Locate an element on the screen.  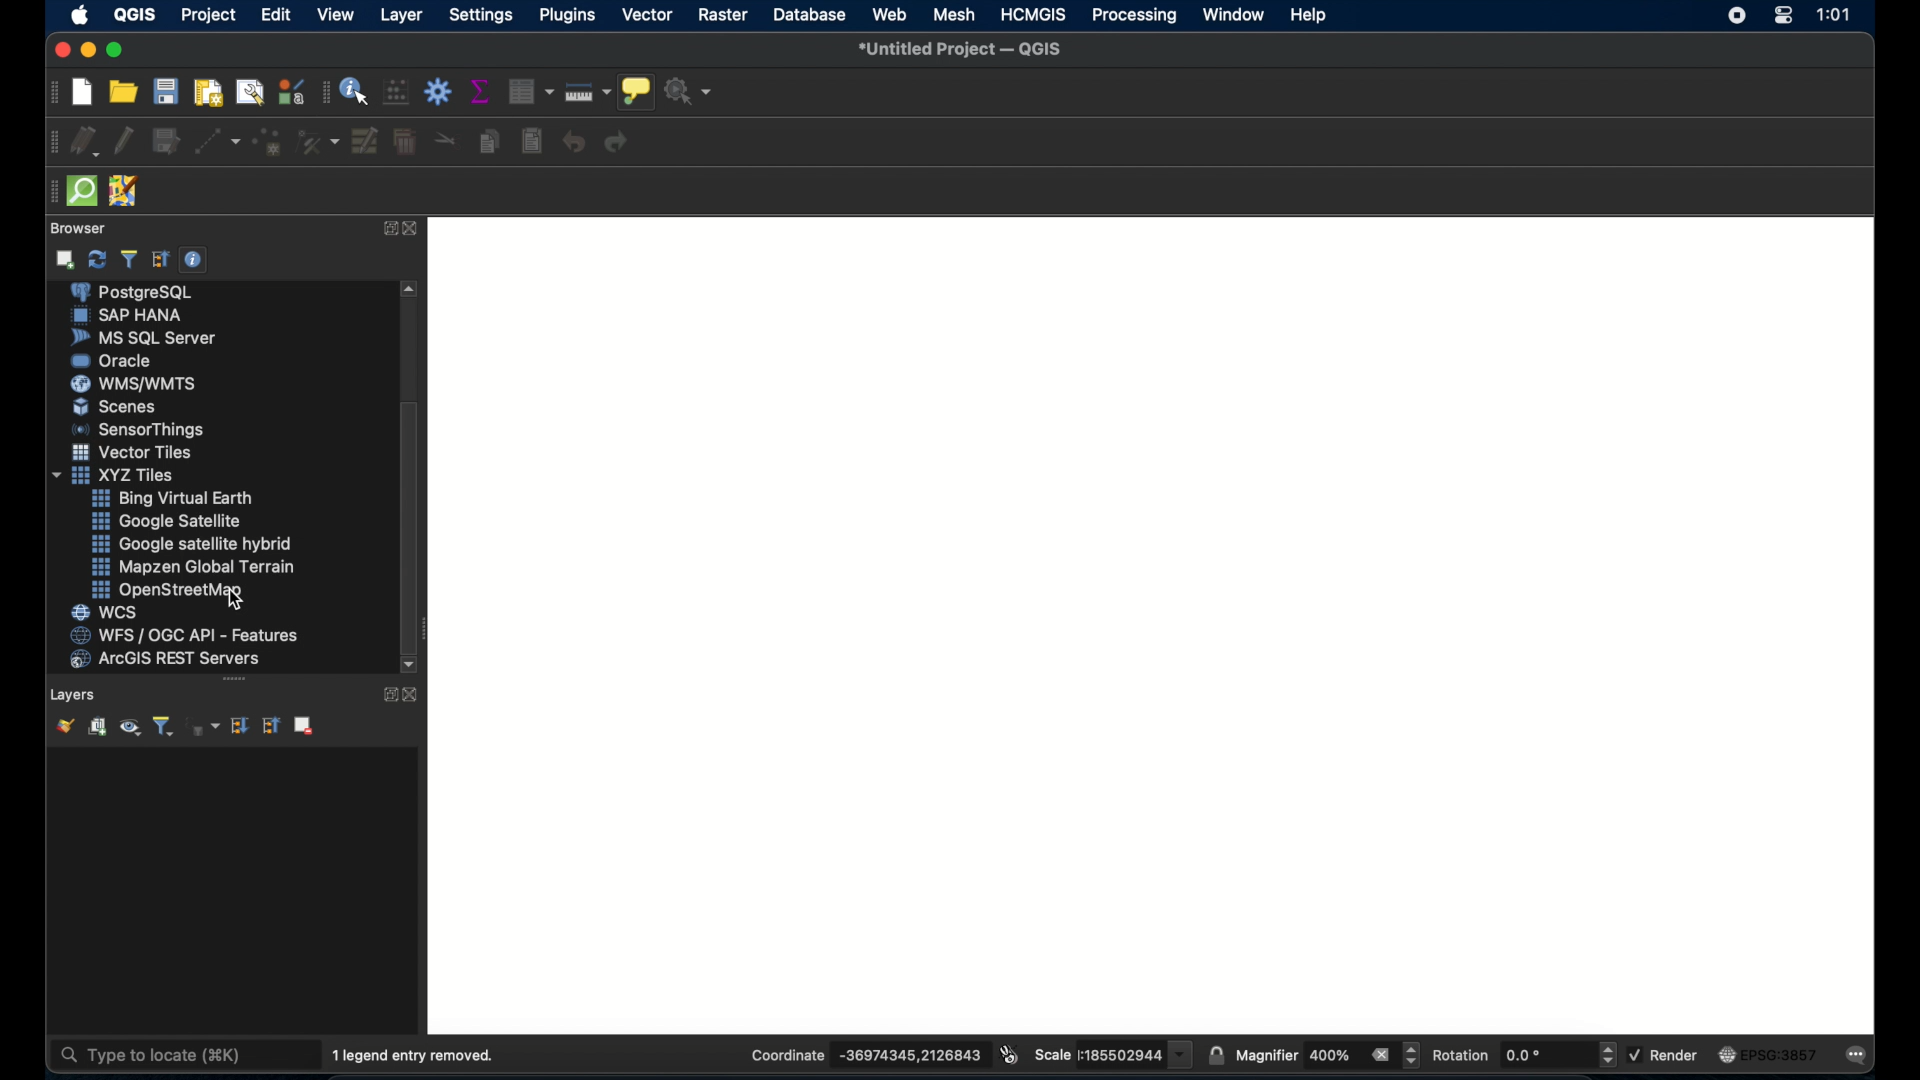
close is located at coordinates (413, 230).